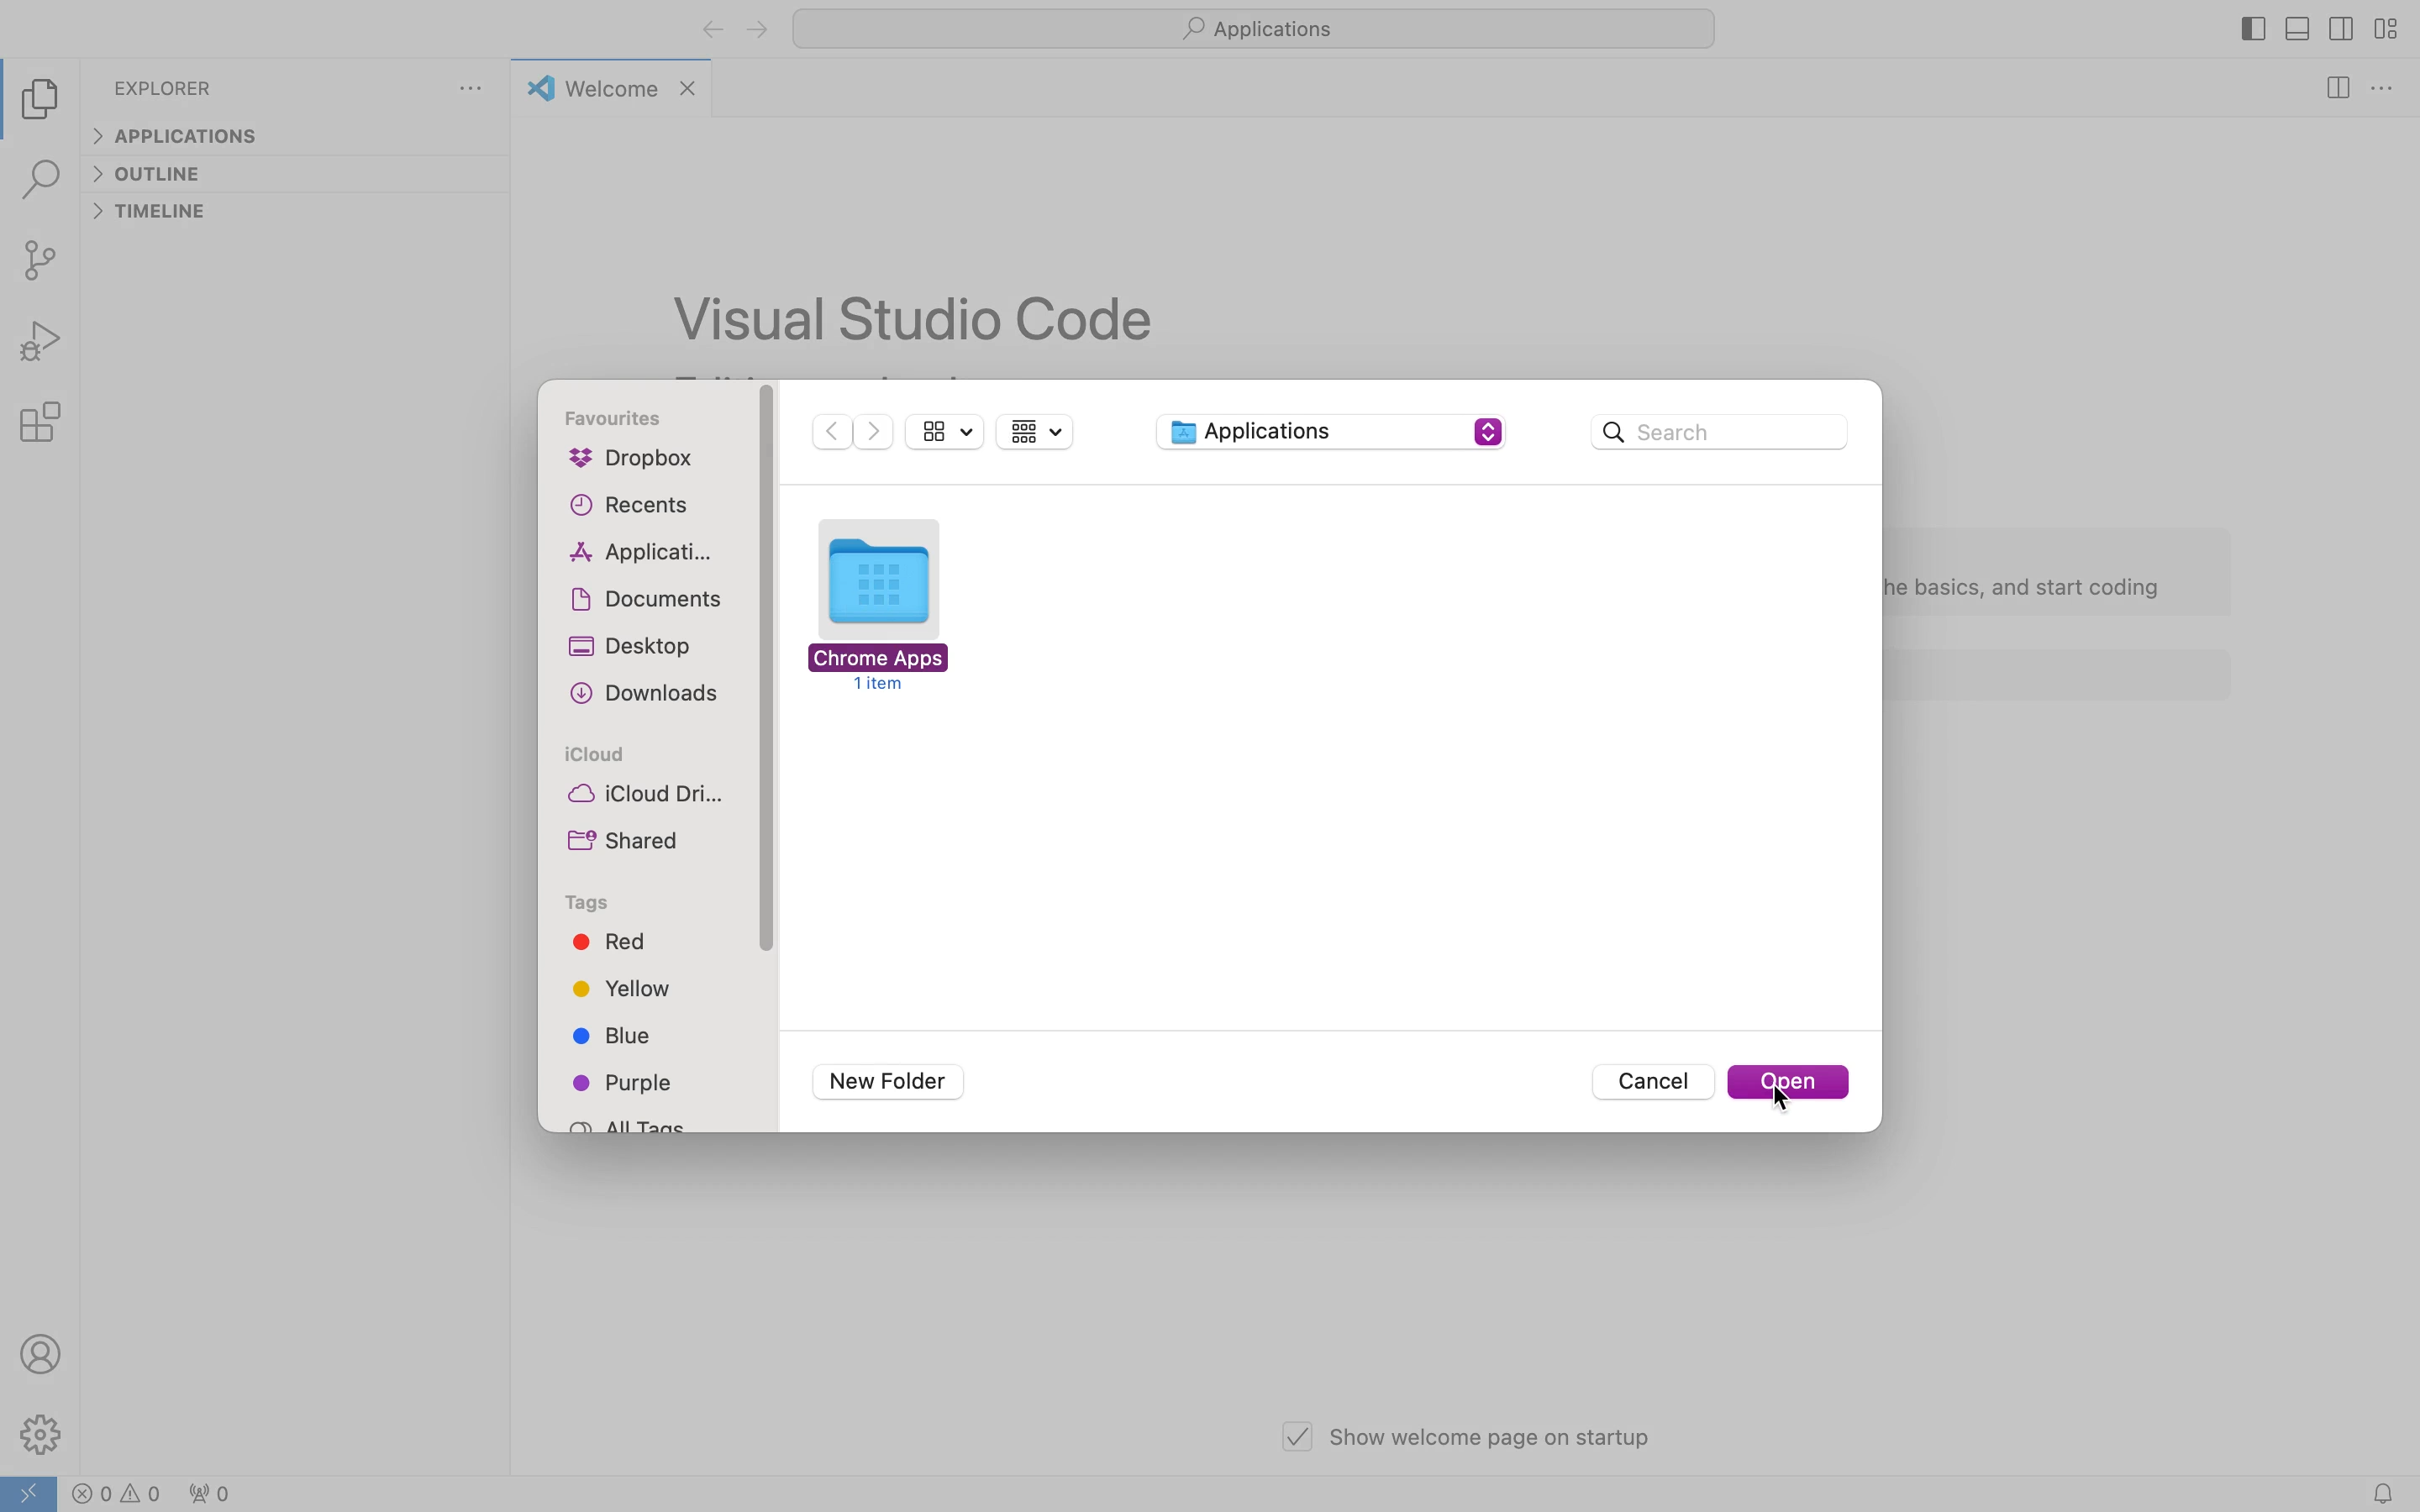  What do you see at coordinates (2384, 31) in the screenshot?
I see `customise layout` at bounding box center [2384, 31].